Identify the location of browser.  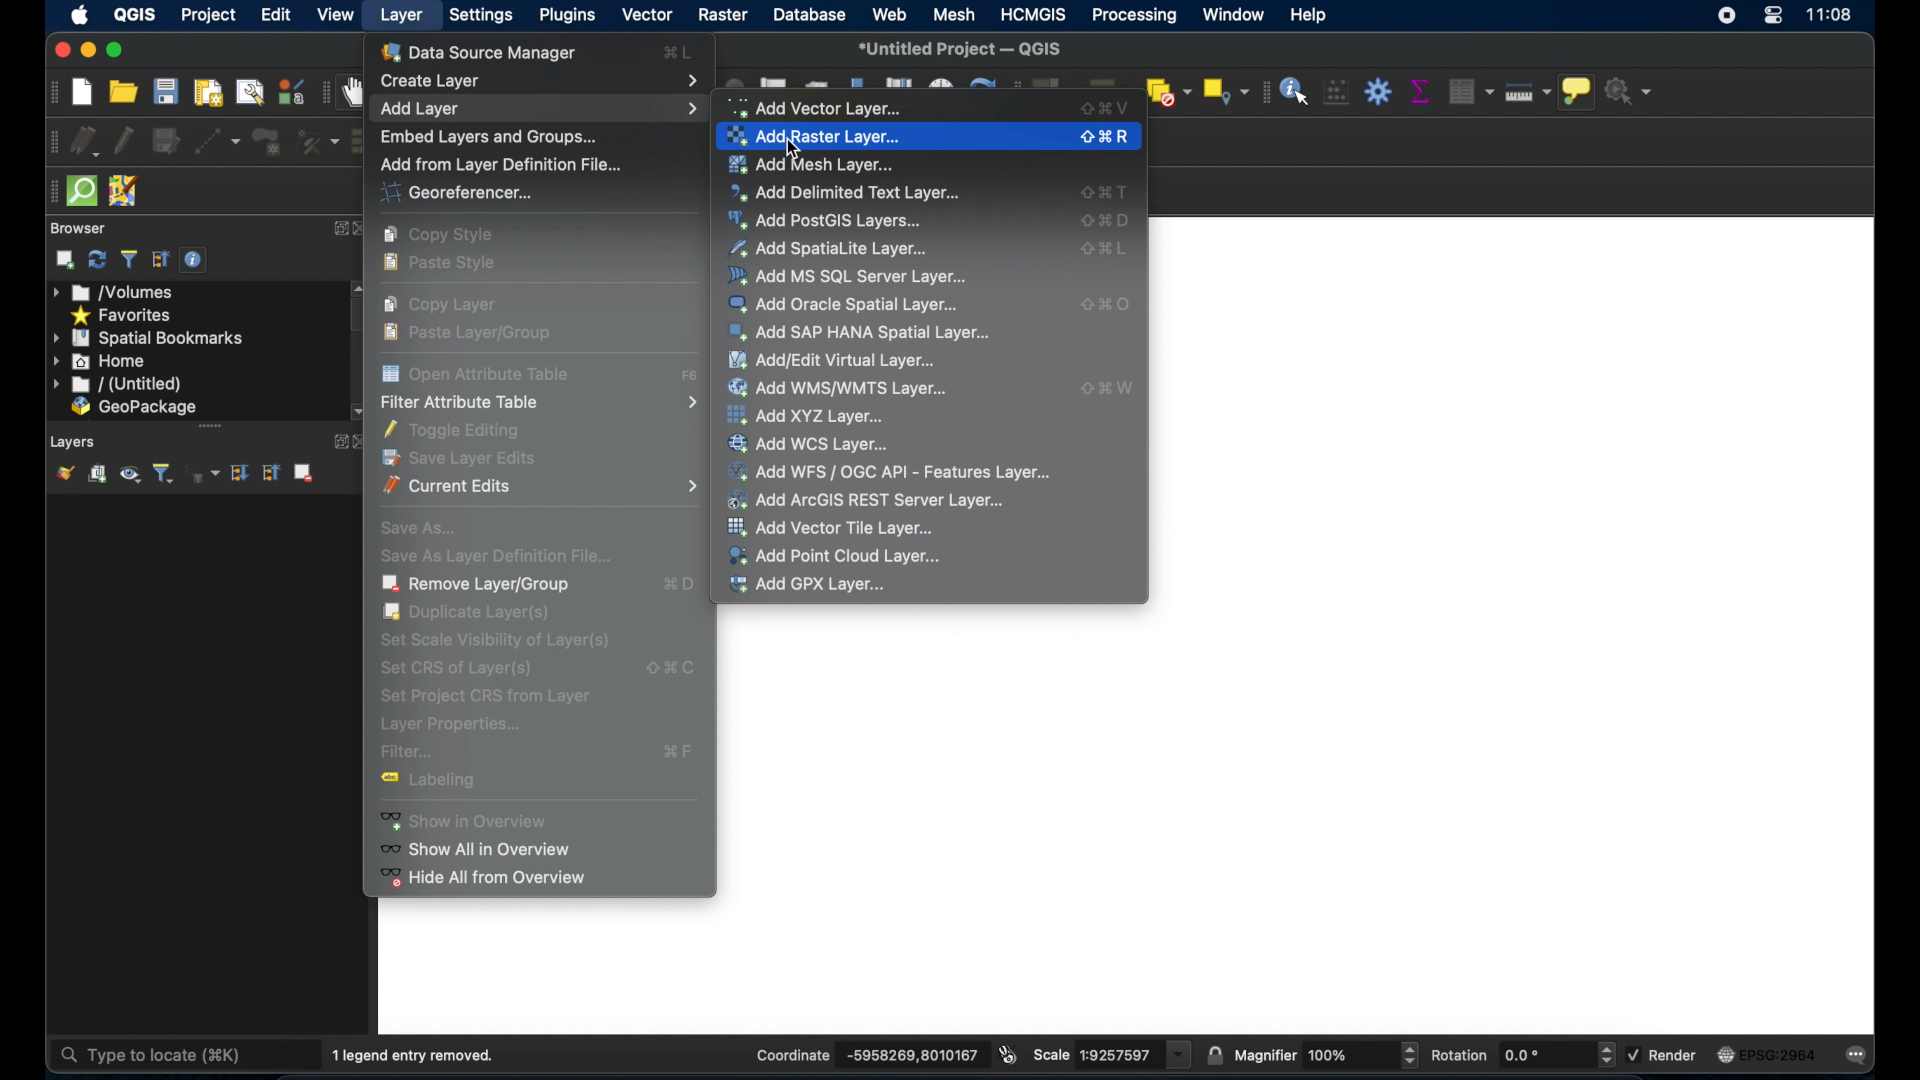
(77, 227).